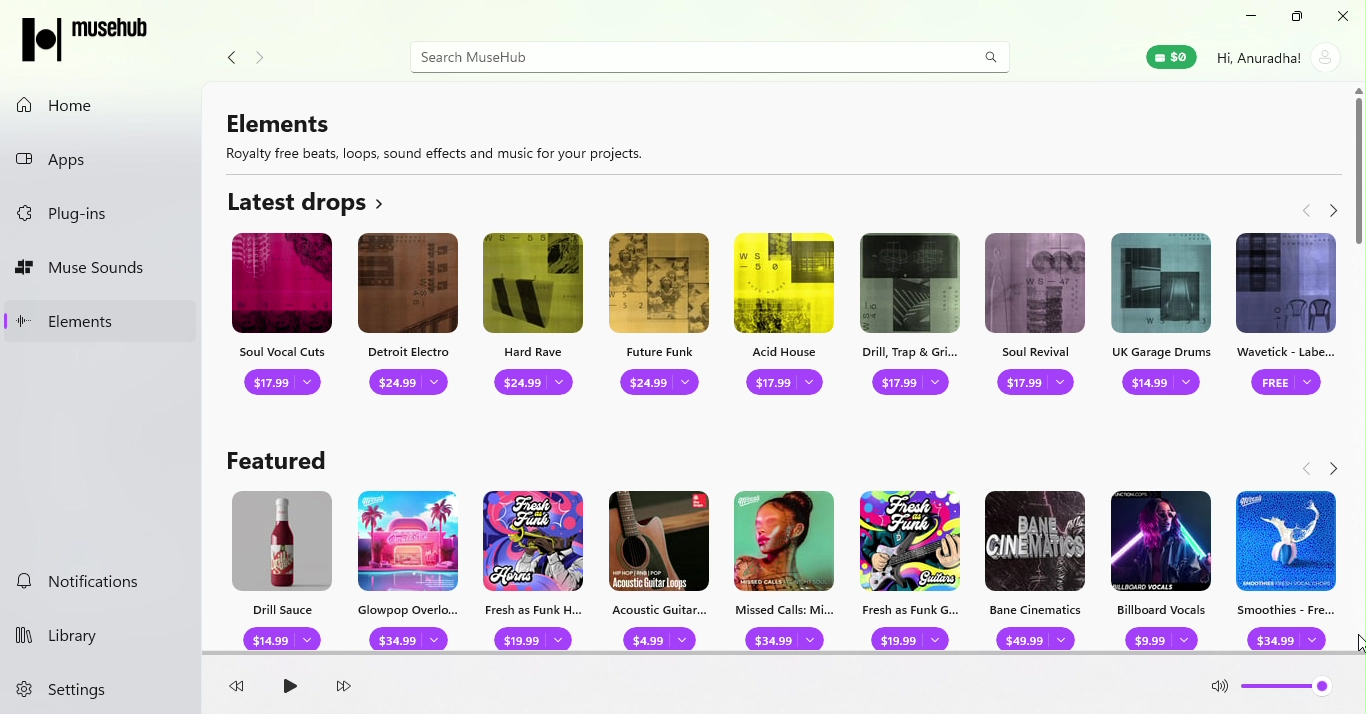 This screenshot has height=714, width=1366. What do you see at coordinates (1293, 17) in the screenshot?
I see `Maximize` at bounding box center [1293, 17].